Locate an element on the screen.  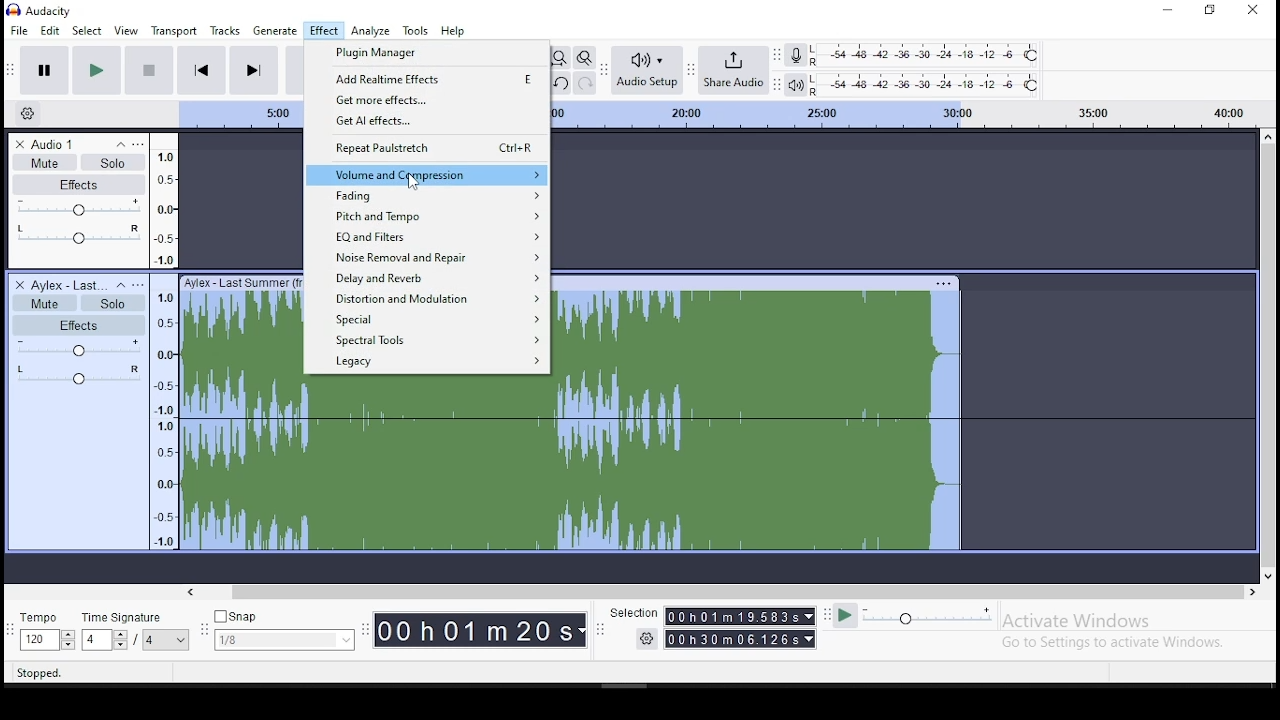
transport is located at coordinates (178, 29).